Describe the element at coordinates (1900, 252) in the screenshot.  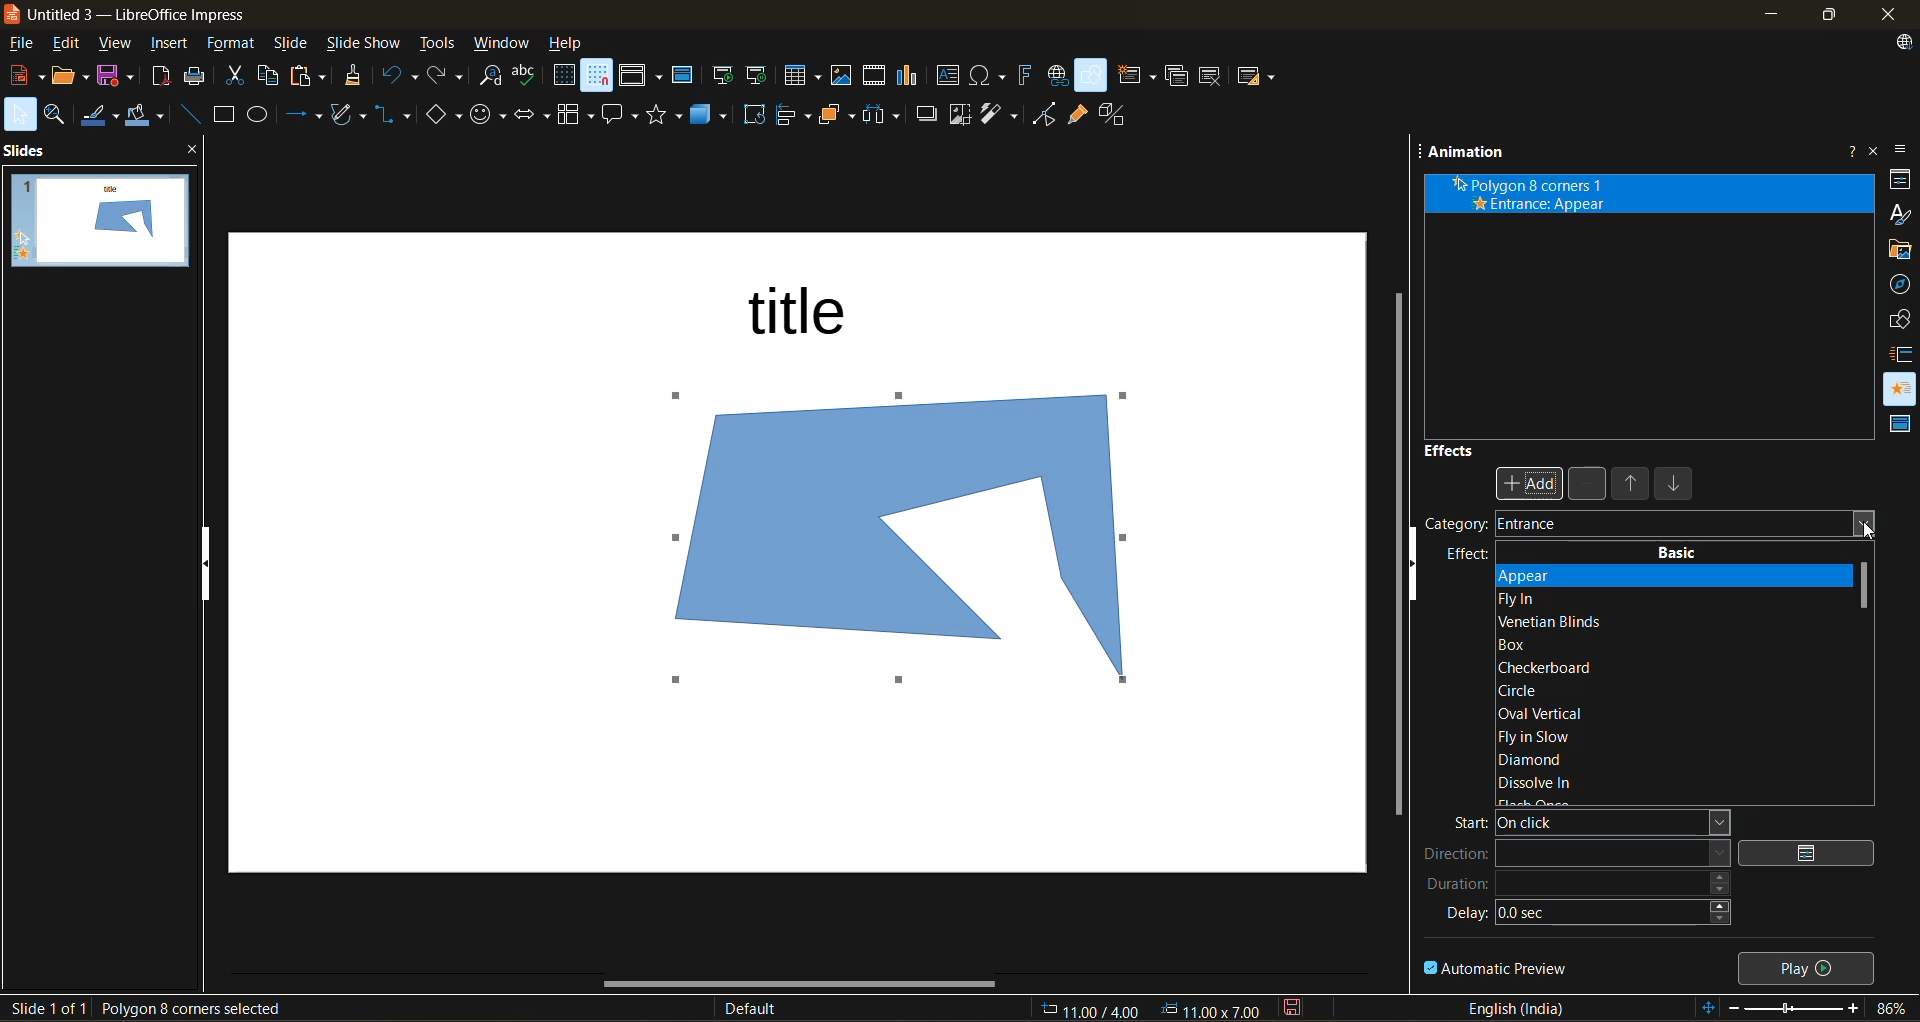
I see `gallery` at that location.